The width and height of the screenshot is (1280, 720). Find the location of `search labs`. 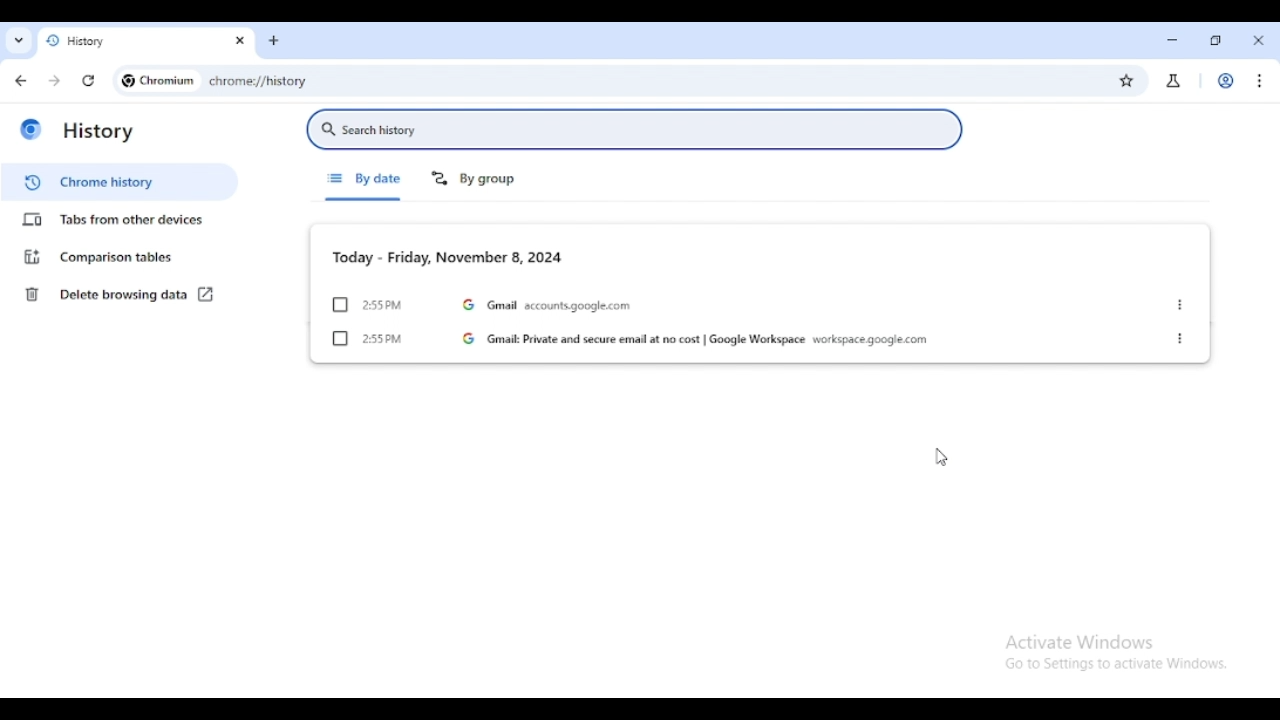

search labs is located at coordinates (1173, 81).